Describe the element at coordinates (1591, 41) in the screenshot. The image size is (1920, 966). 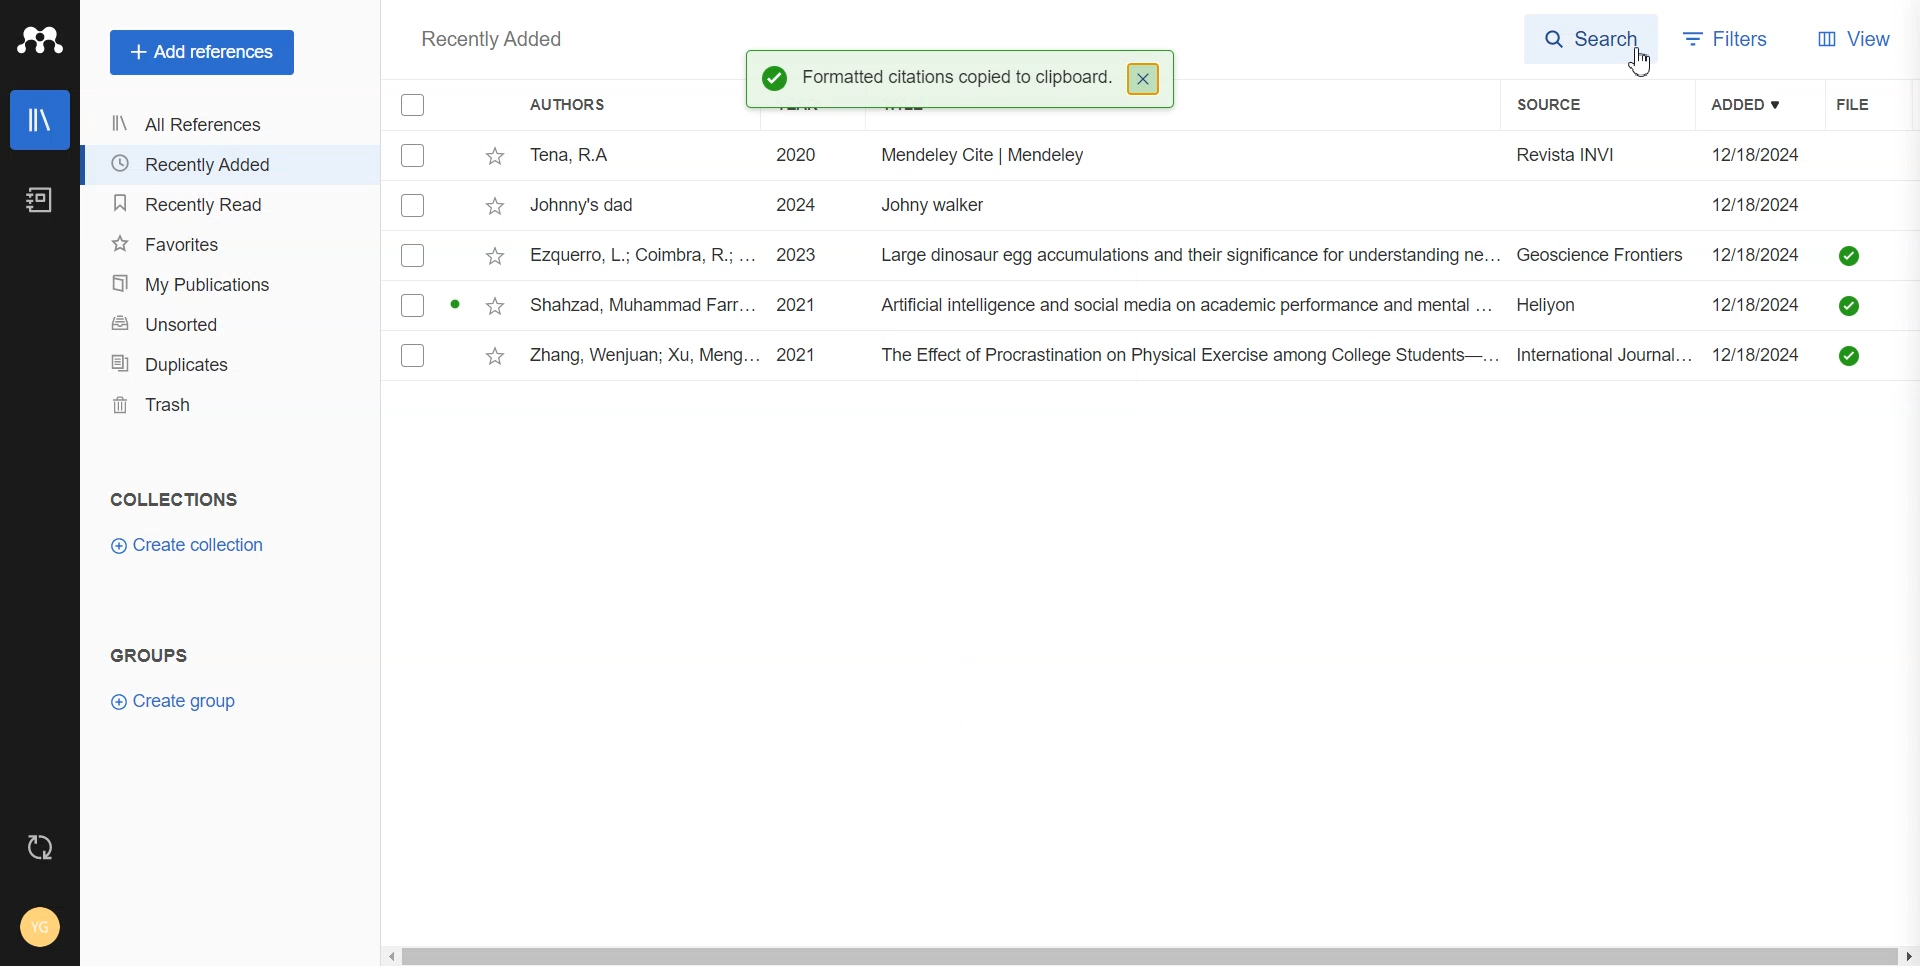
I see `Search` at that location.